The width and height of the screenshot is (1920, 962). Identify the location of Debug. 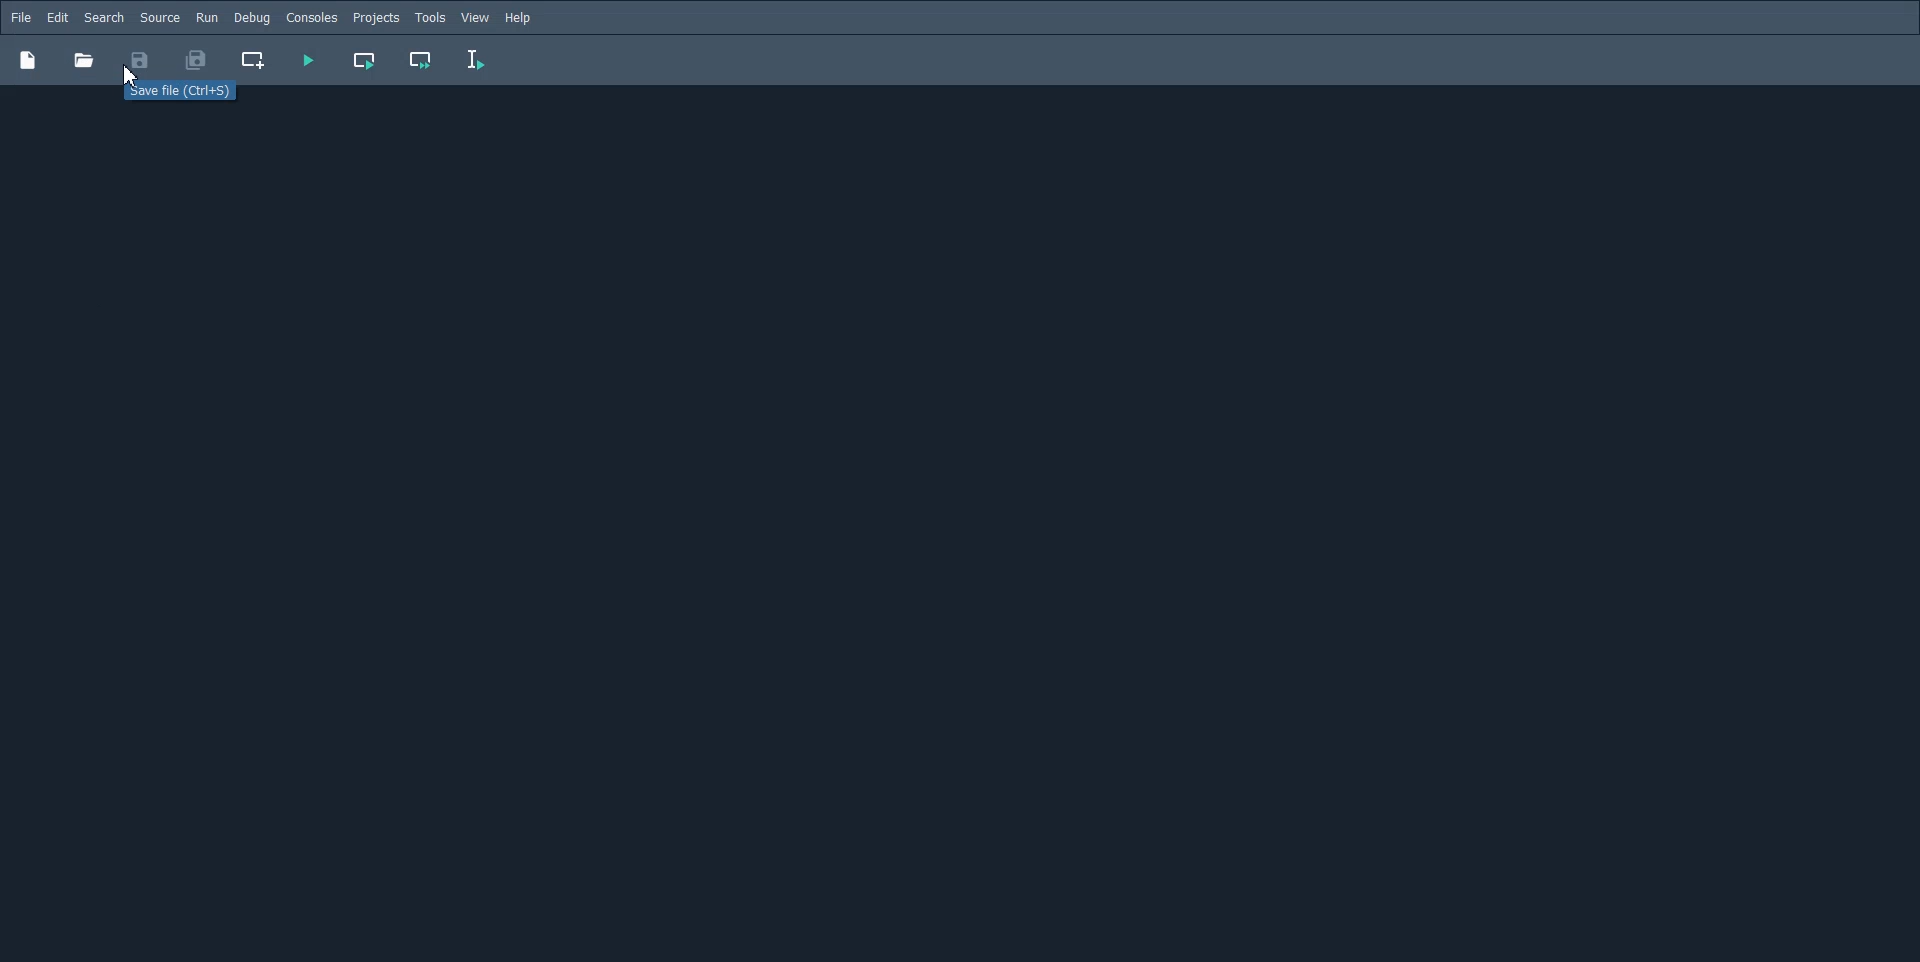
(251, 17).